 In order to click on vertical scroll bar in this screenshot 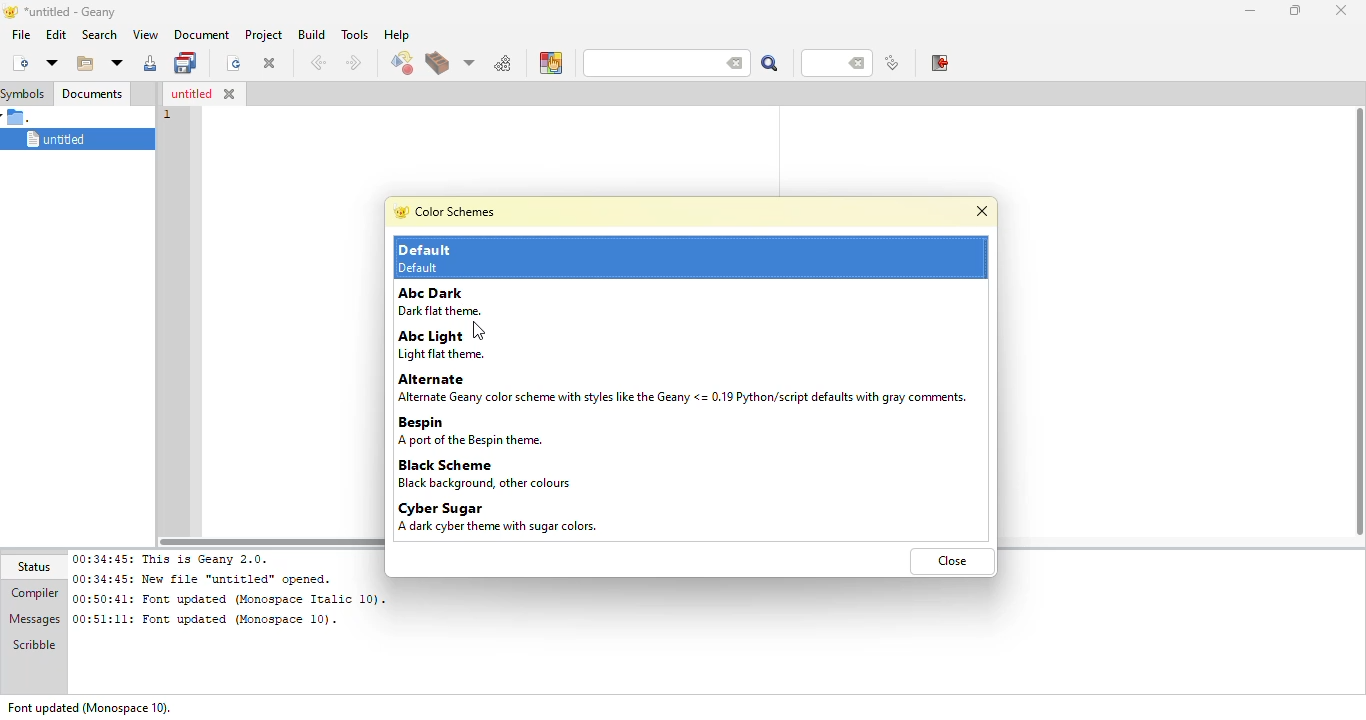, I will do `click(1357, 324)`.